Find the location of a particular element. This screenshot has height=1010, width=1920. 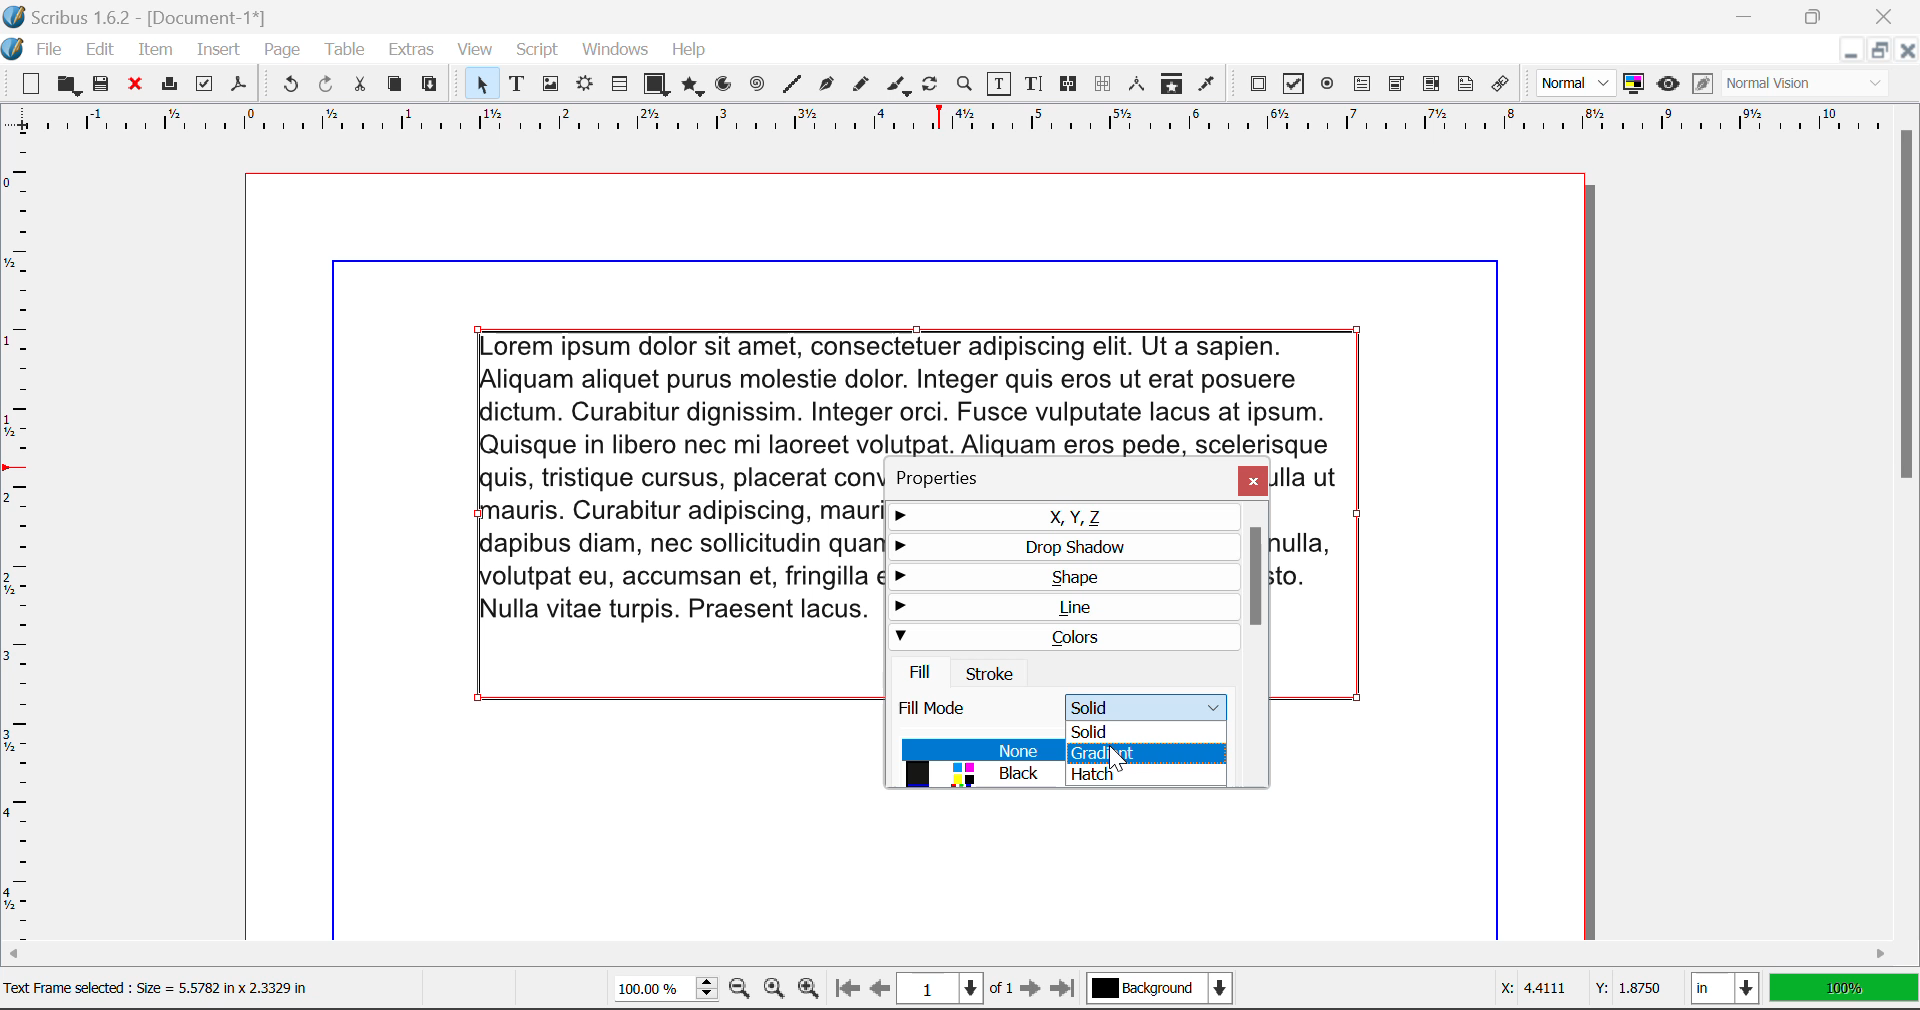

Zoom 100% is located at coordinates (666, 991).